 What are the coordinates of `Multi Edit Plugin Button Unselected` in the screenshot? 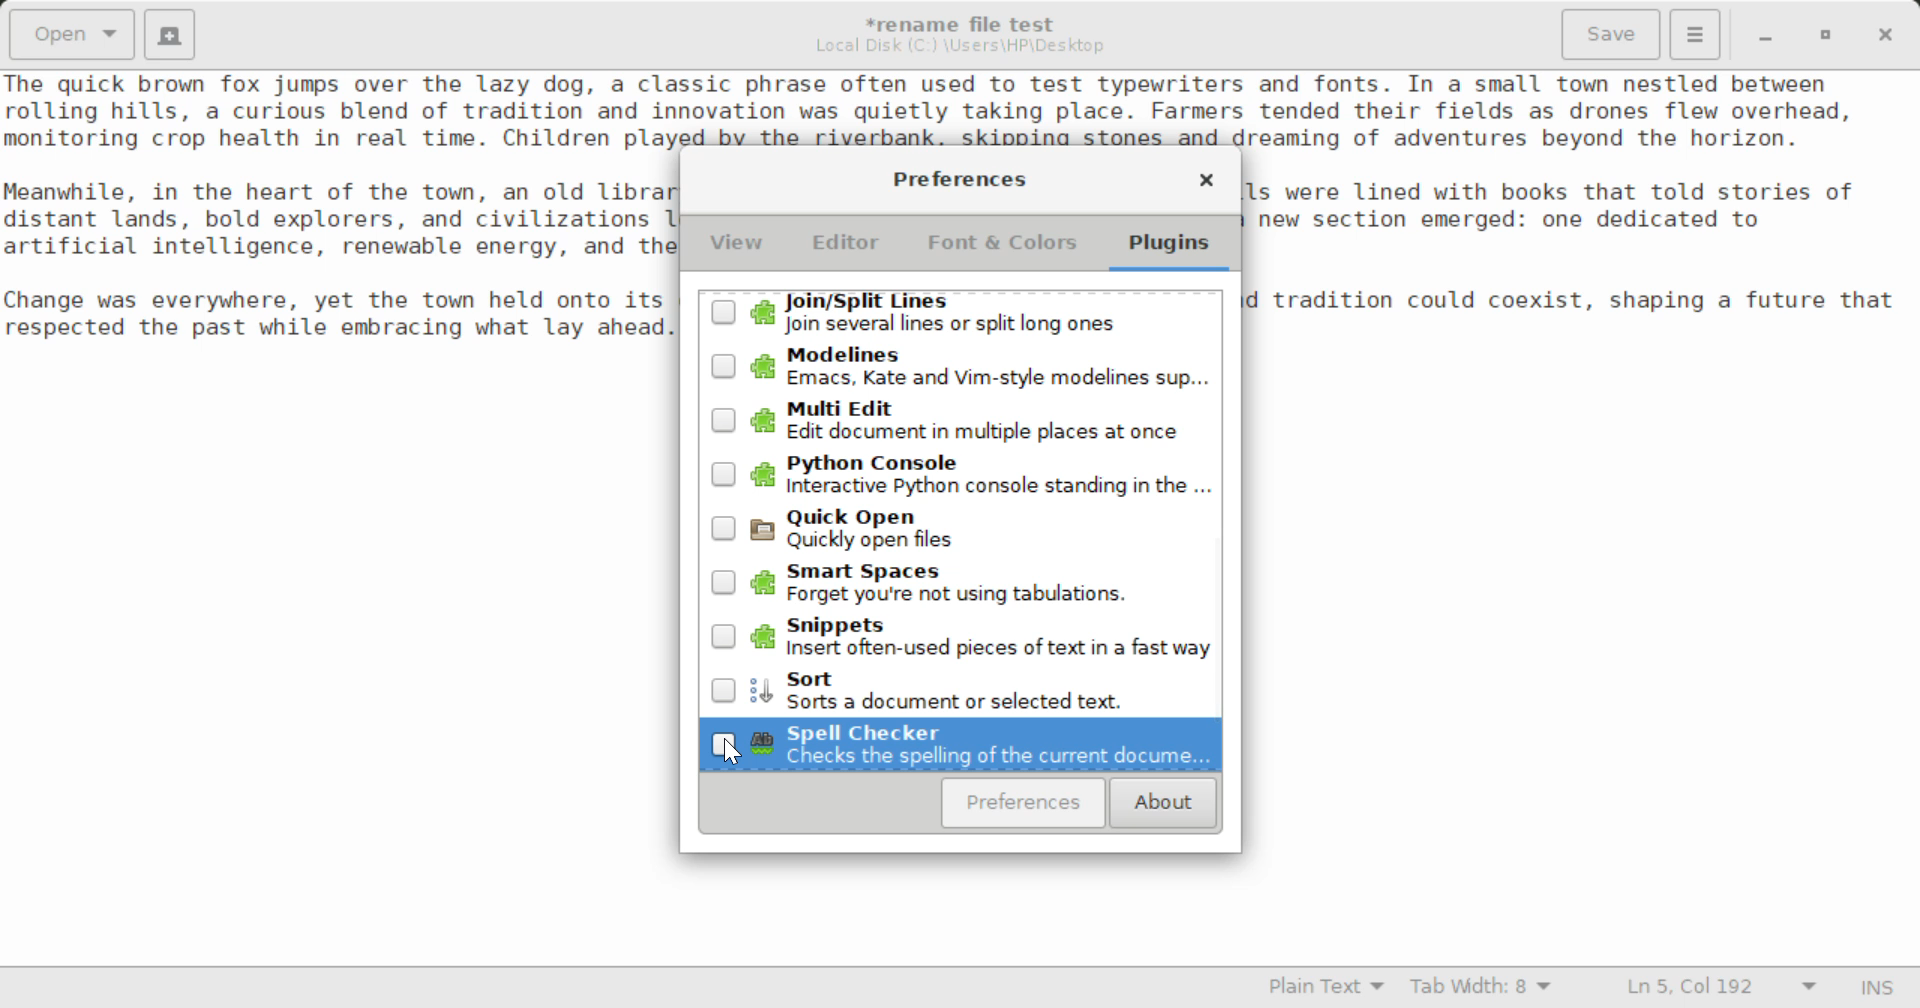 It's located at (959, 420).